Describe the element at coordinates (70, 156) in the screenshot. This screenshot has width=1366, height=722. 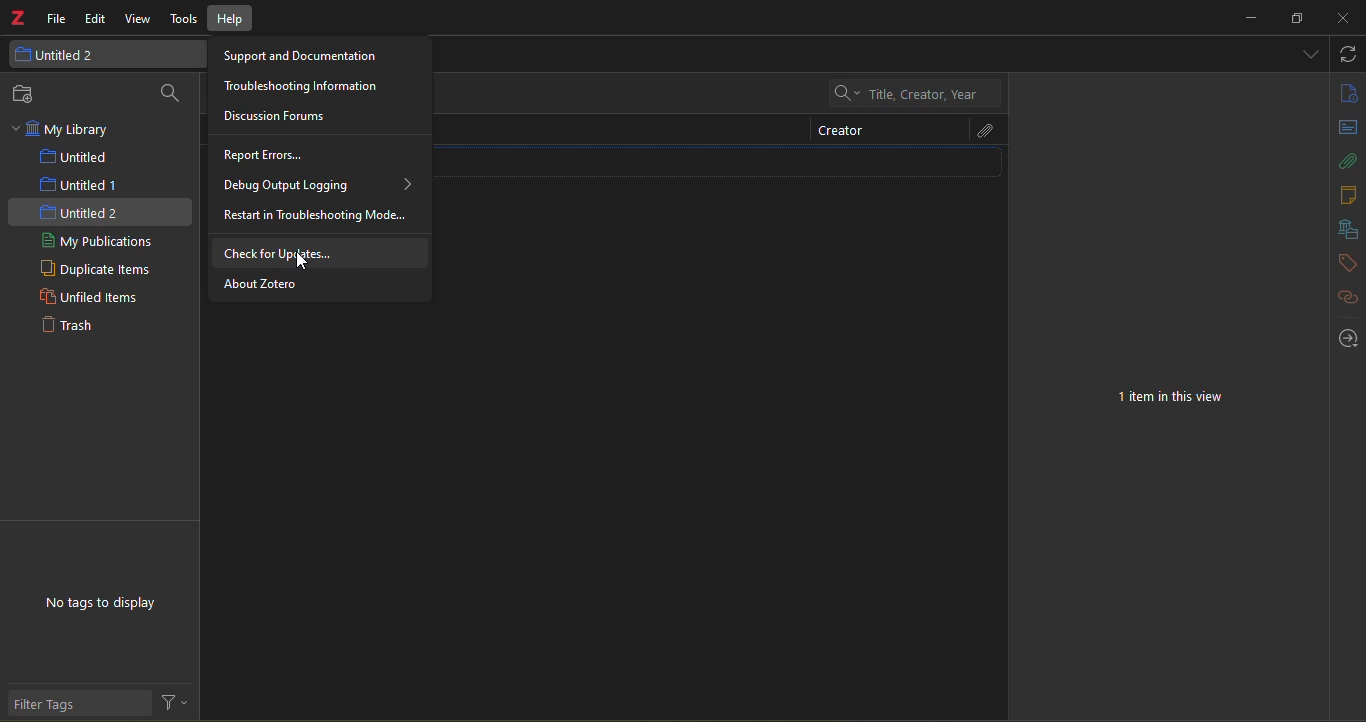
I see `untitled` at that location.